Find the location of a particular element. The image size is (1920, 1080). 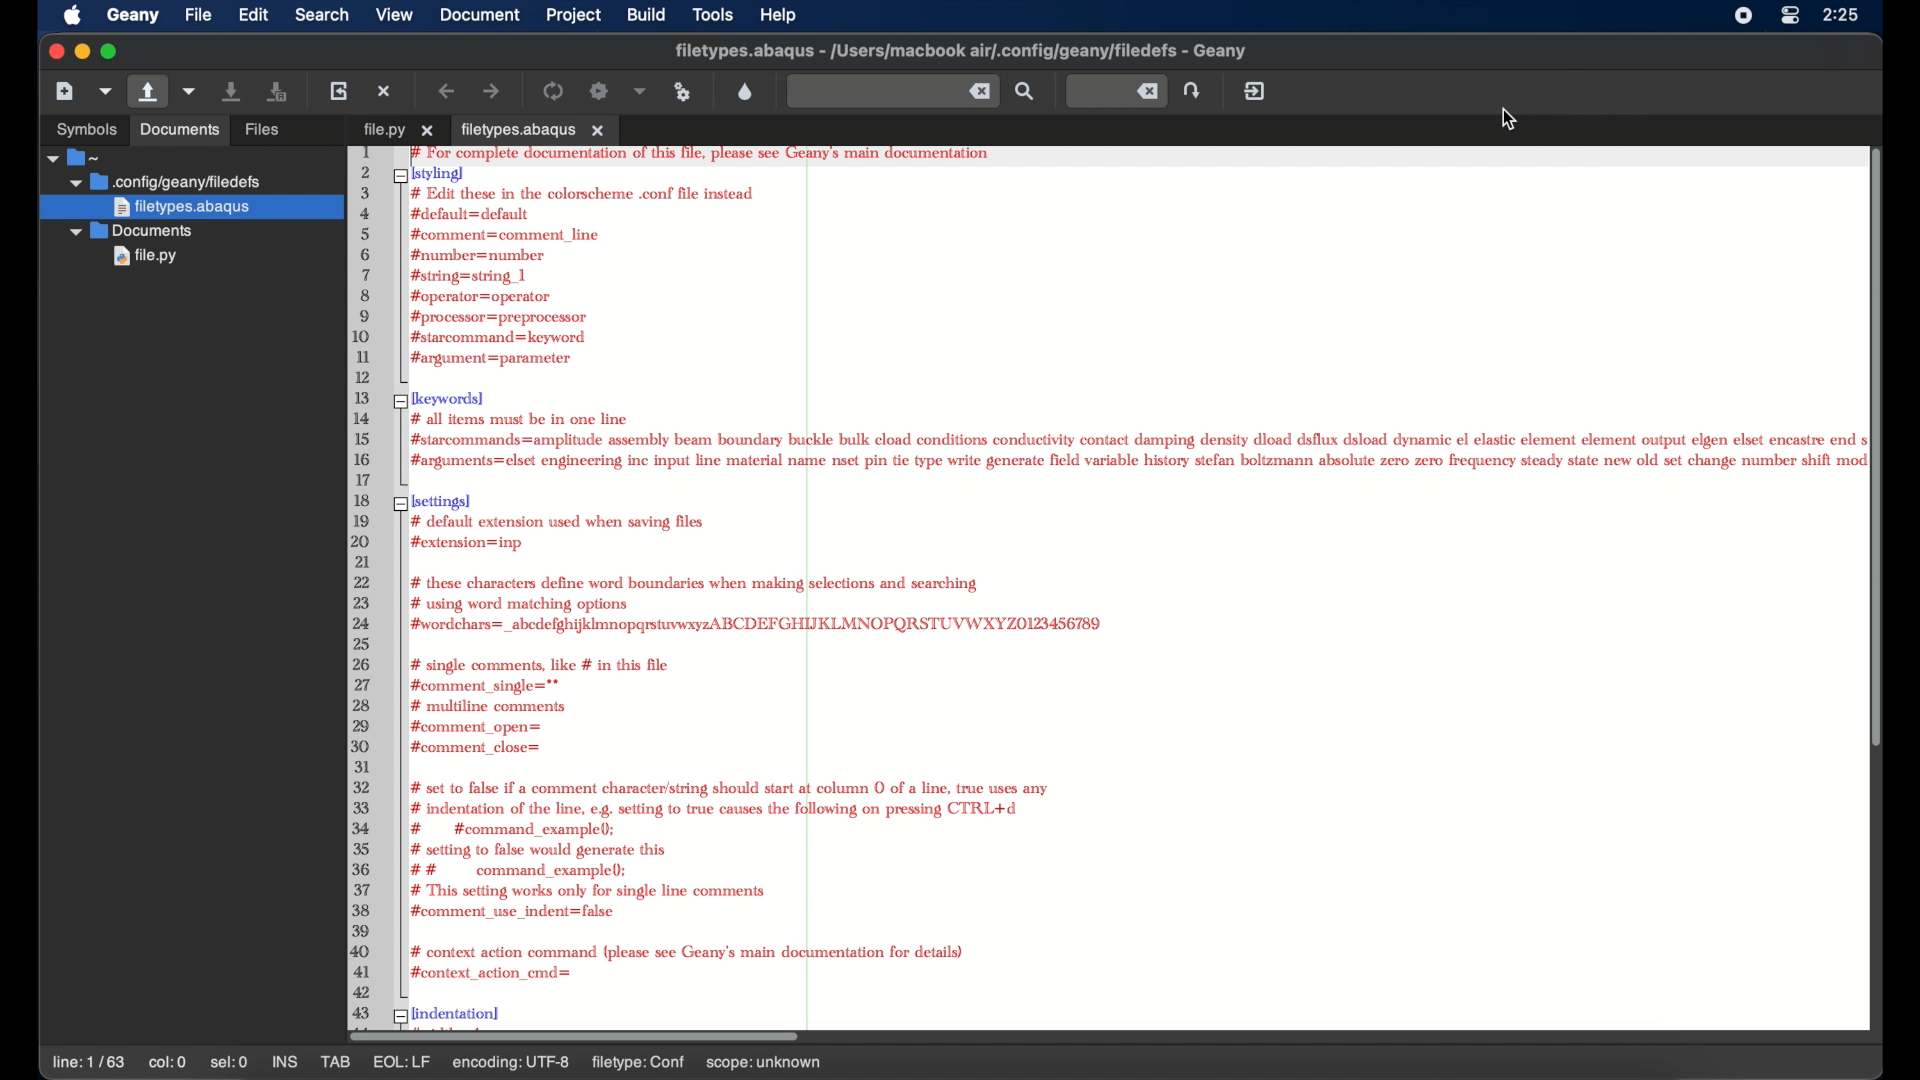

find the entered text in the current file is located at coordinates (892, 91).